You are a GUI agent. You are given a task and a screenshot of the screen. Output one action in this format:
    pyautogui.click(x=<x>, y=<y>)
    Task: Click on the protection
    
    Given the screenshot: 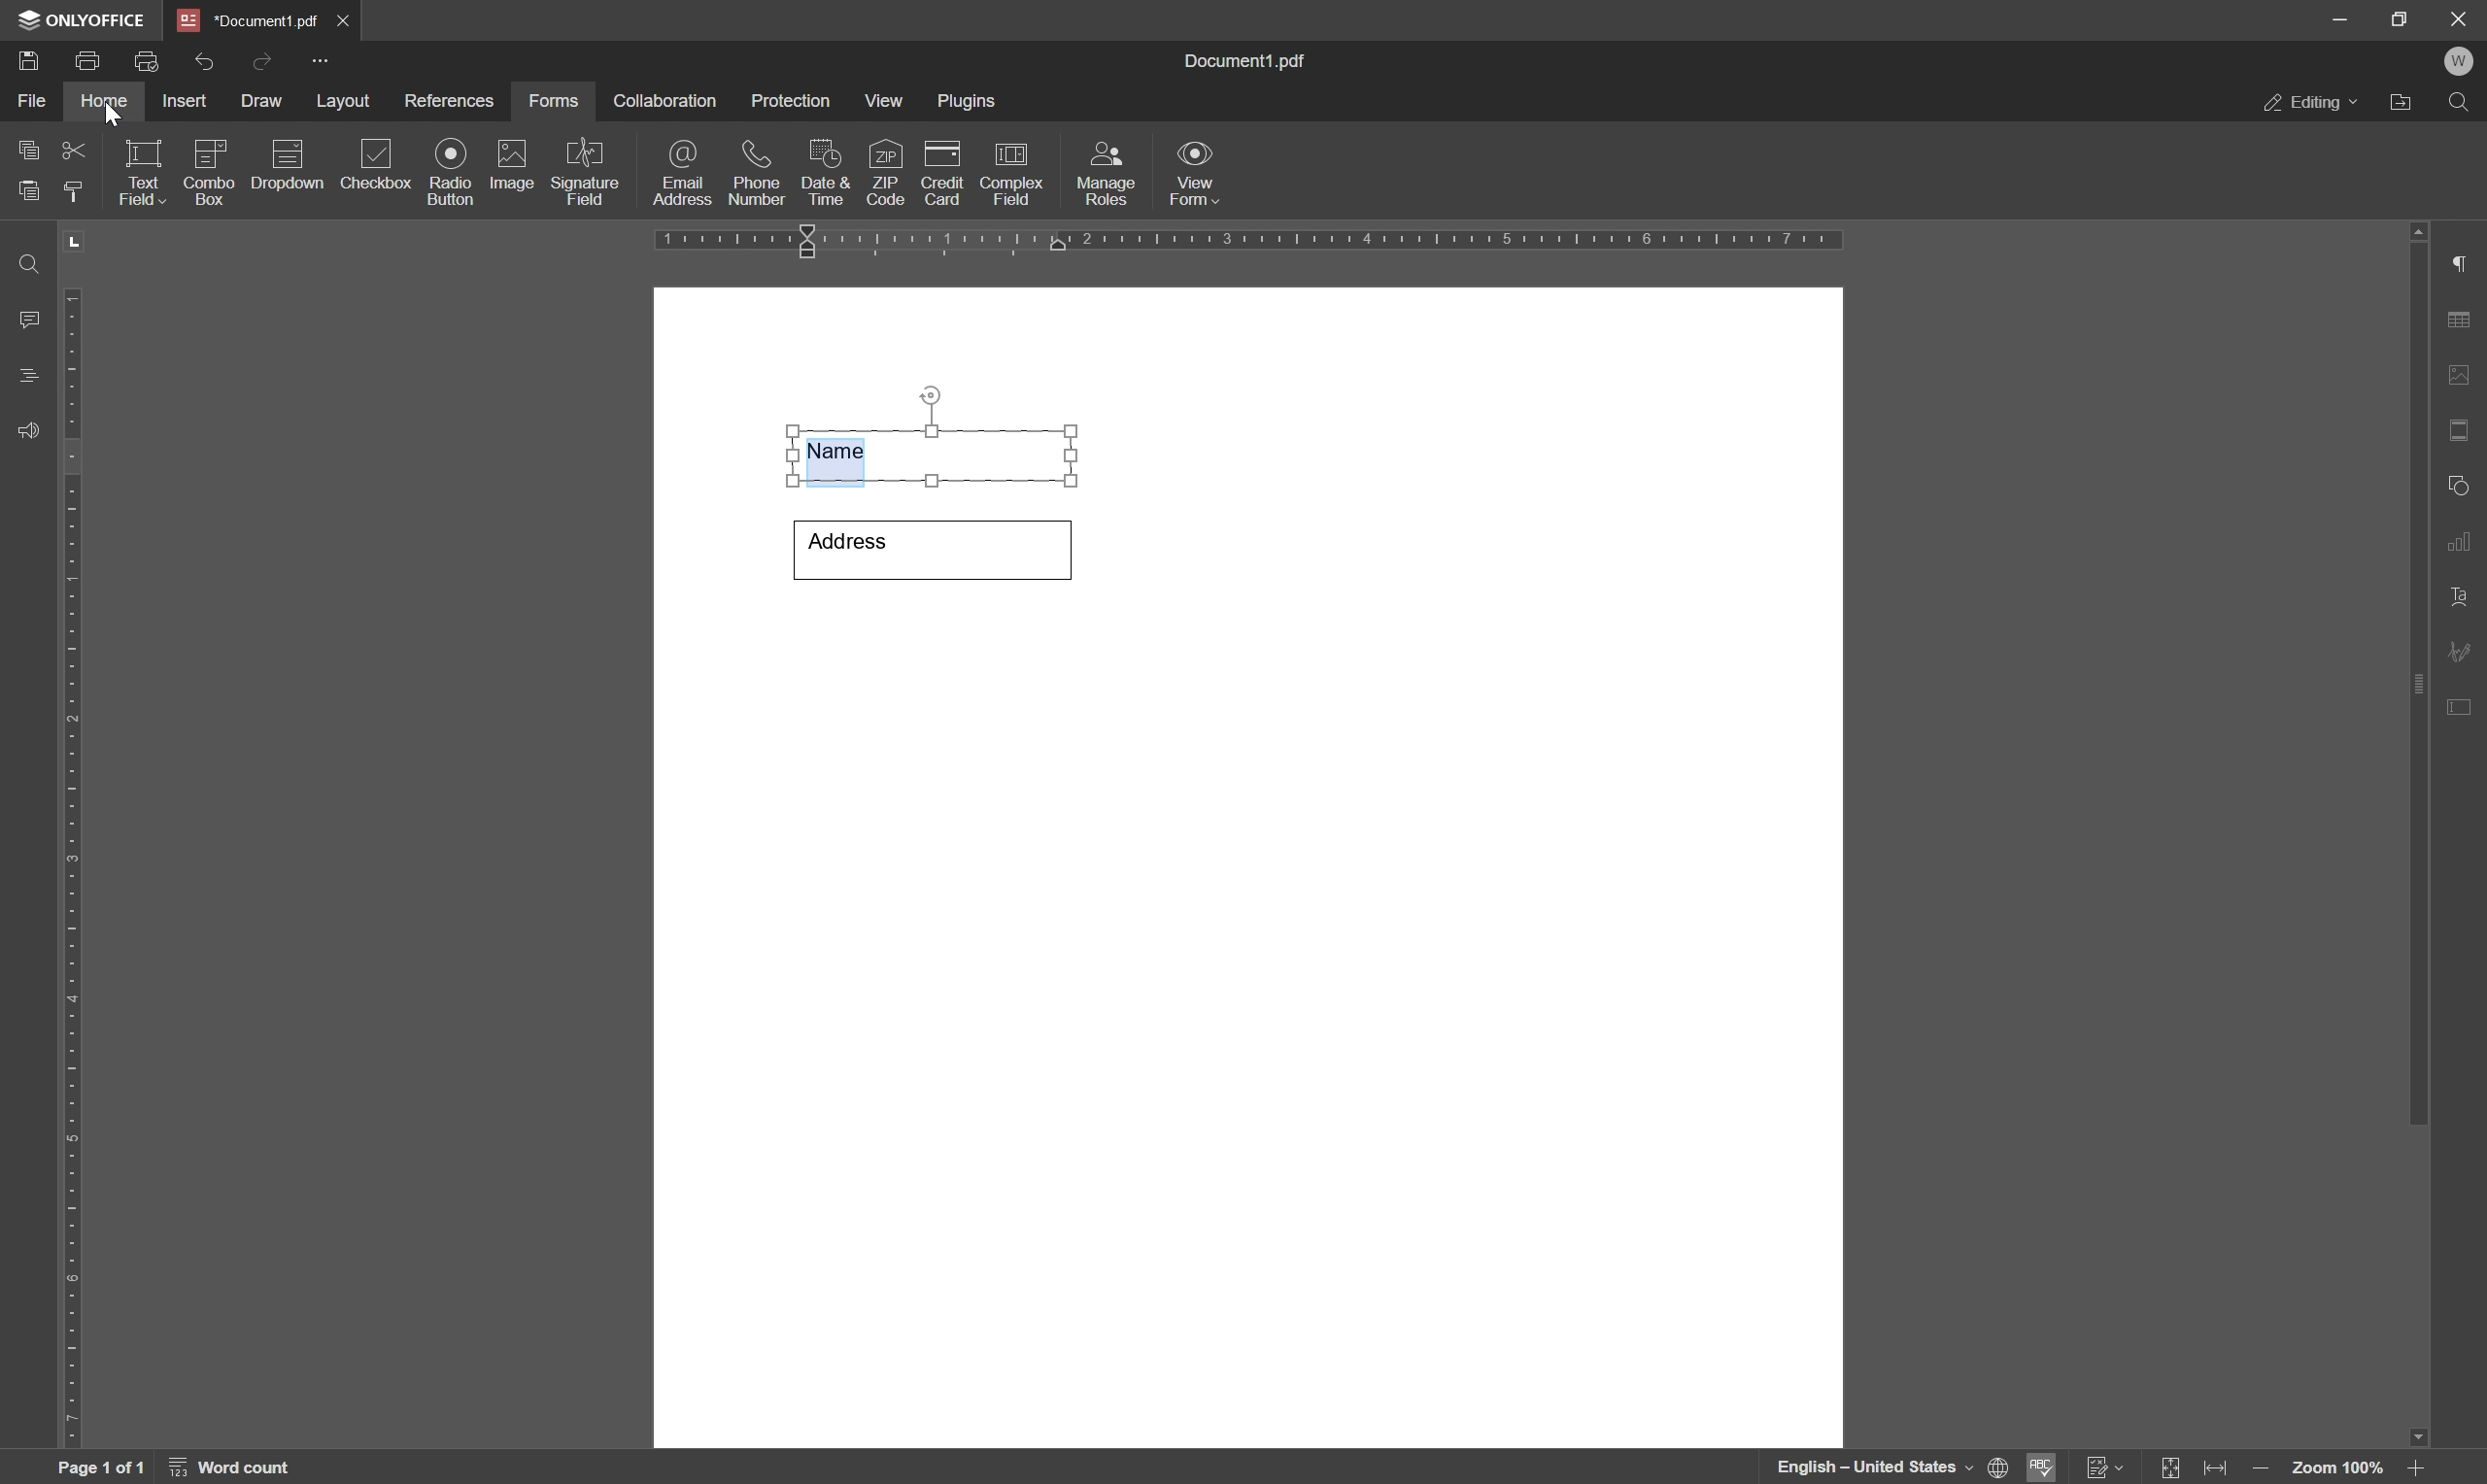 What is the action you would take?
    pyautogui.click(x=791, y=100)
    